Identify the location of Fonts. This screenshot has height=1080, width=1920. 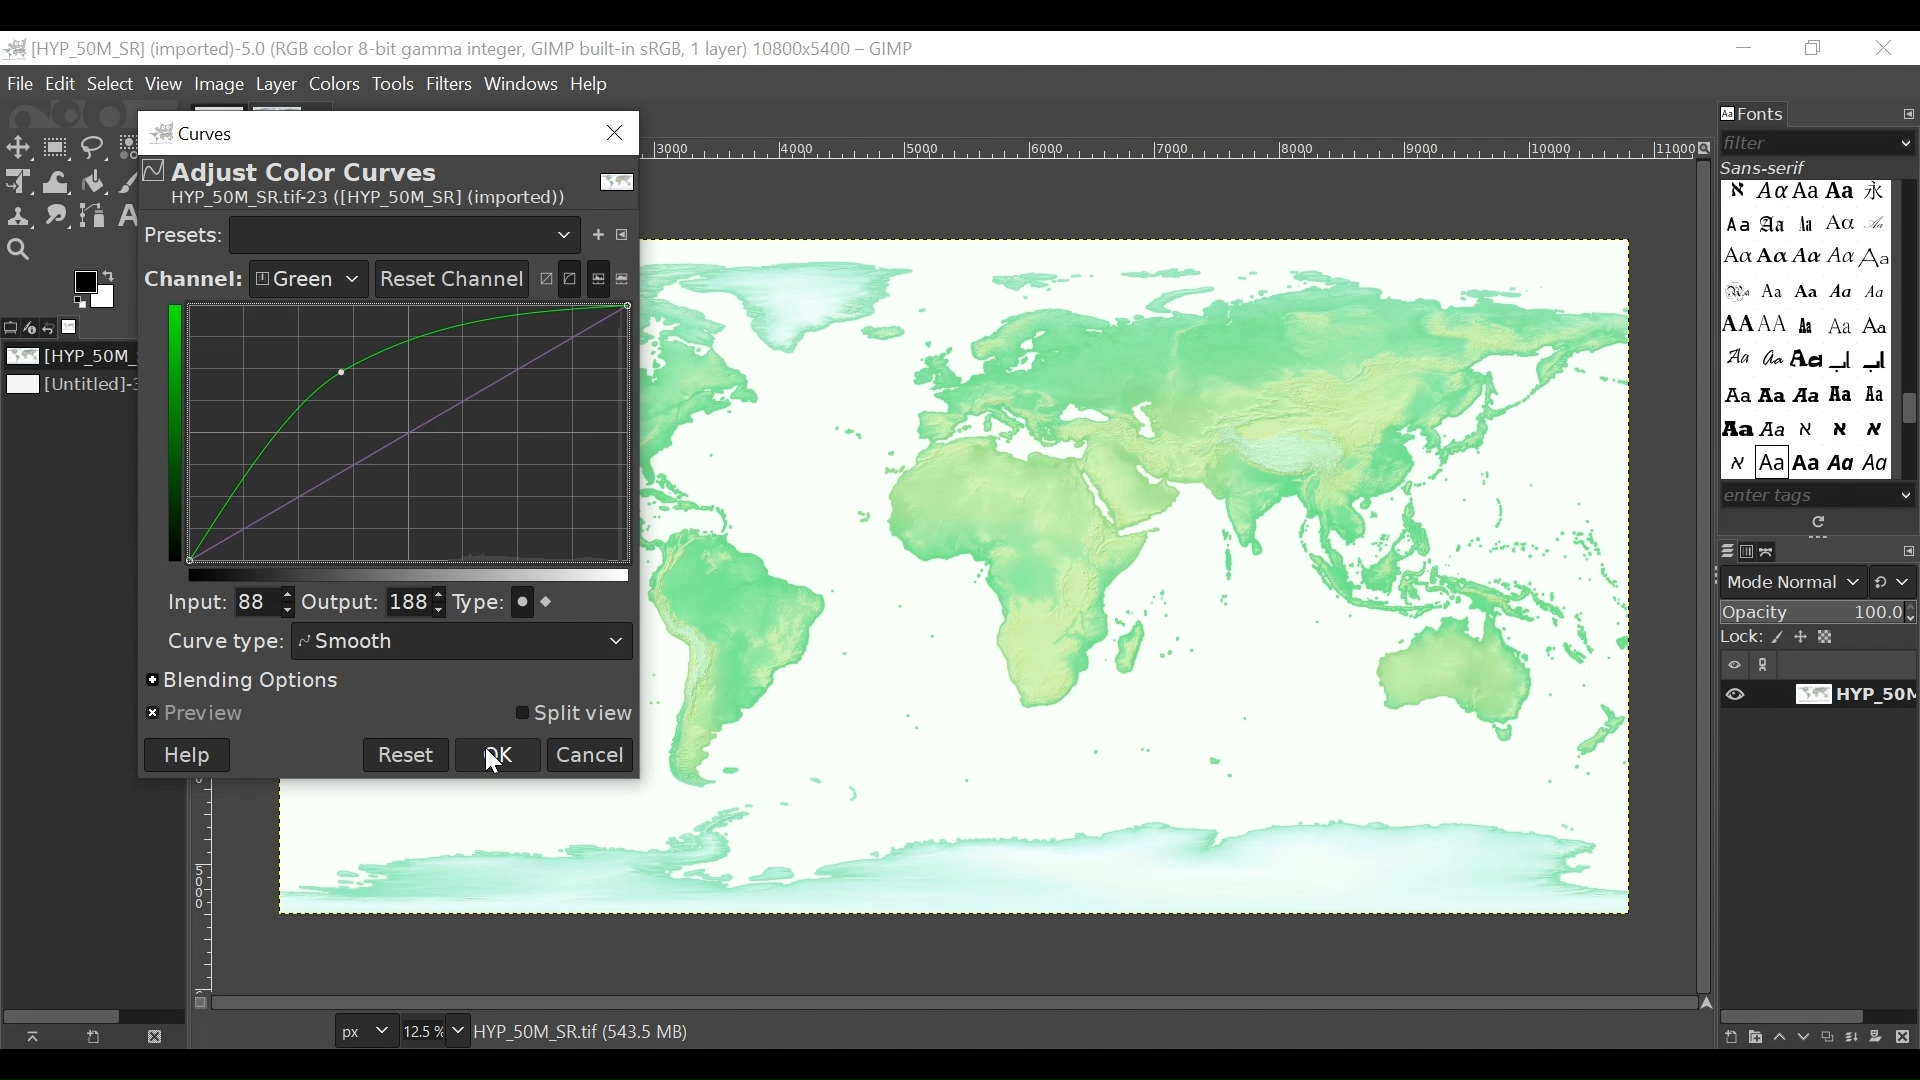
(1755, 115).